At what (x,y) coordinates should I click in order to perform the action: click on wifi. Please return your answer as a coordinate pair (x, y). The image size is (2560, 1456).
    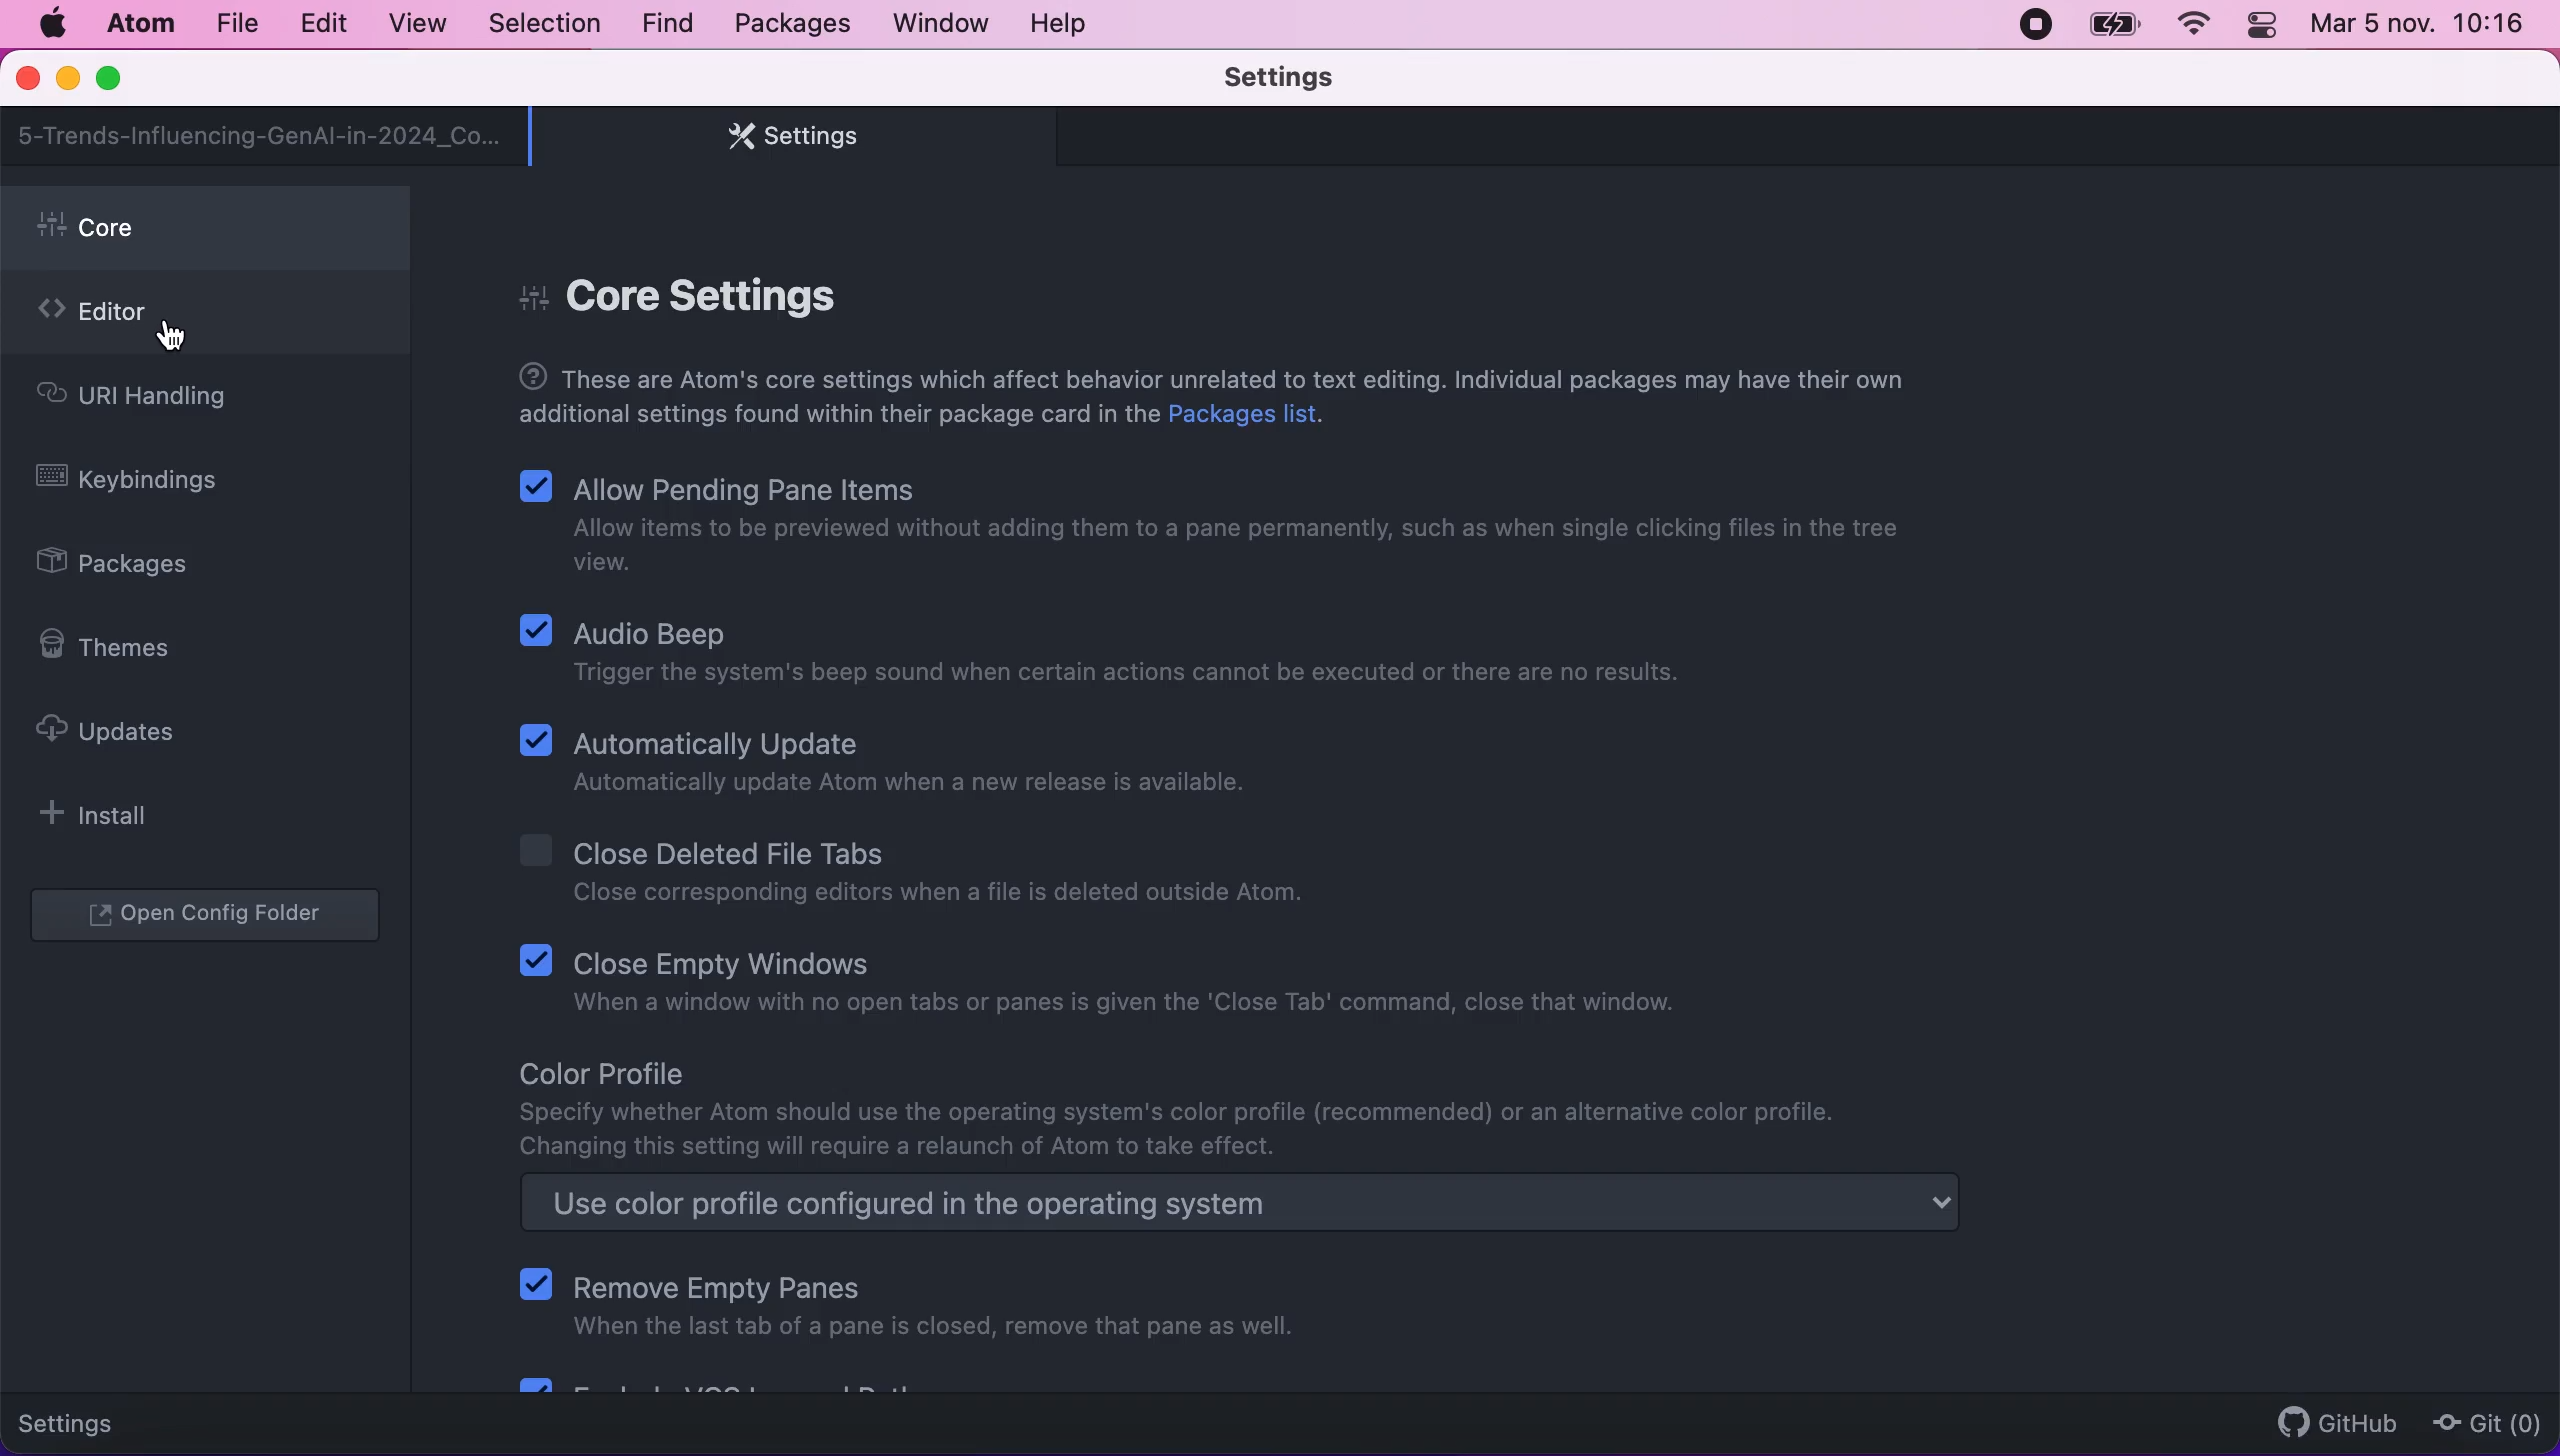
    Looking at the image, I should click on (2190, 25).